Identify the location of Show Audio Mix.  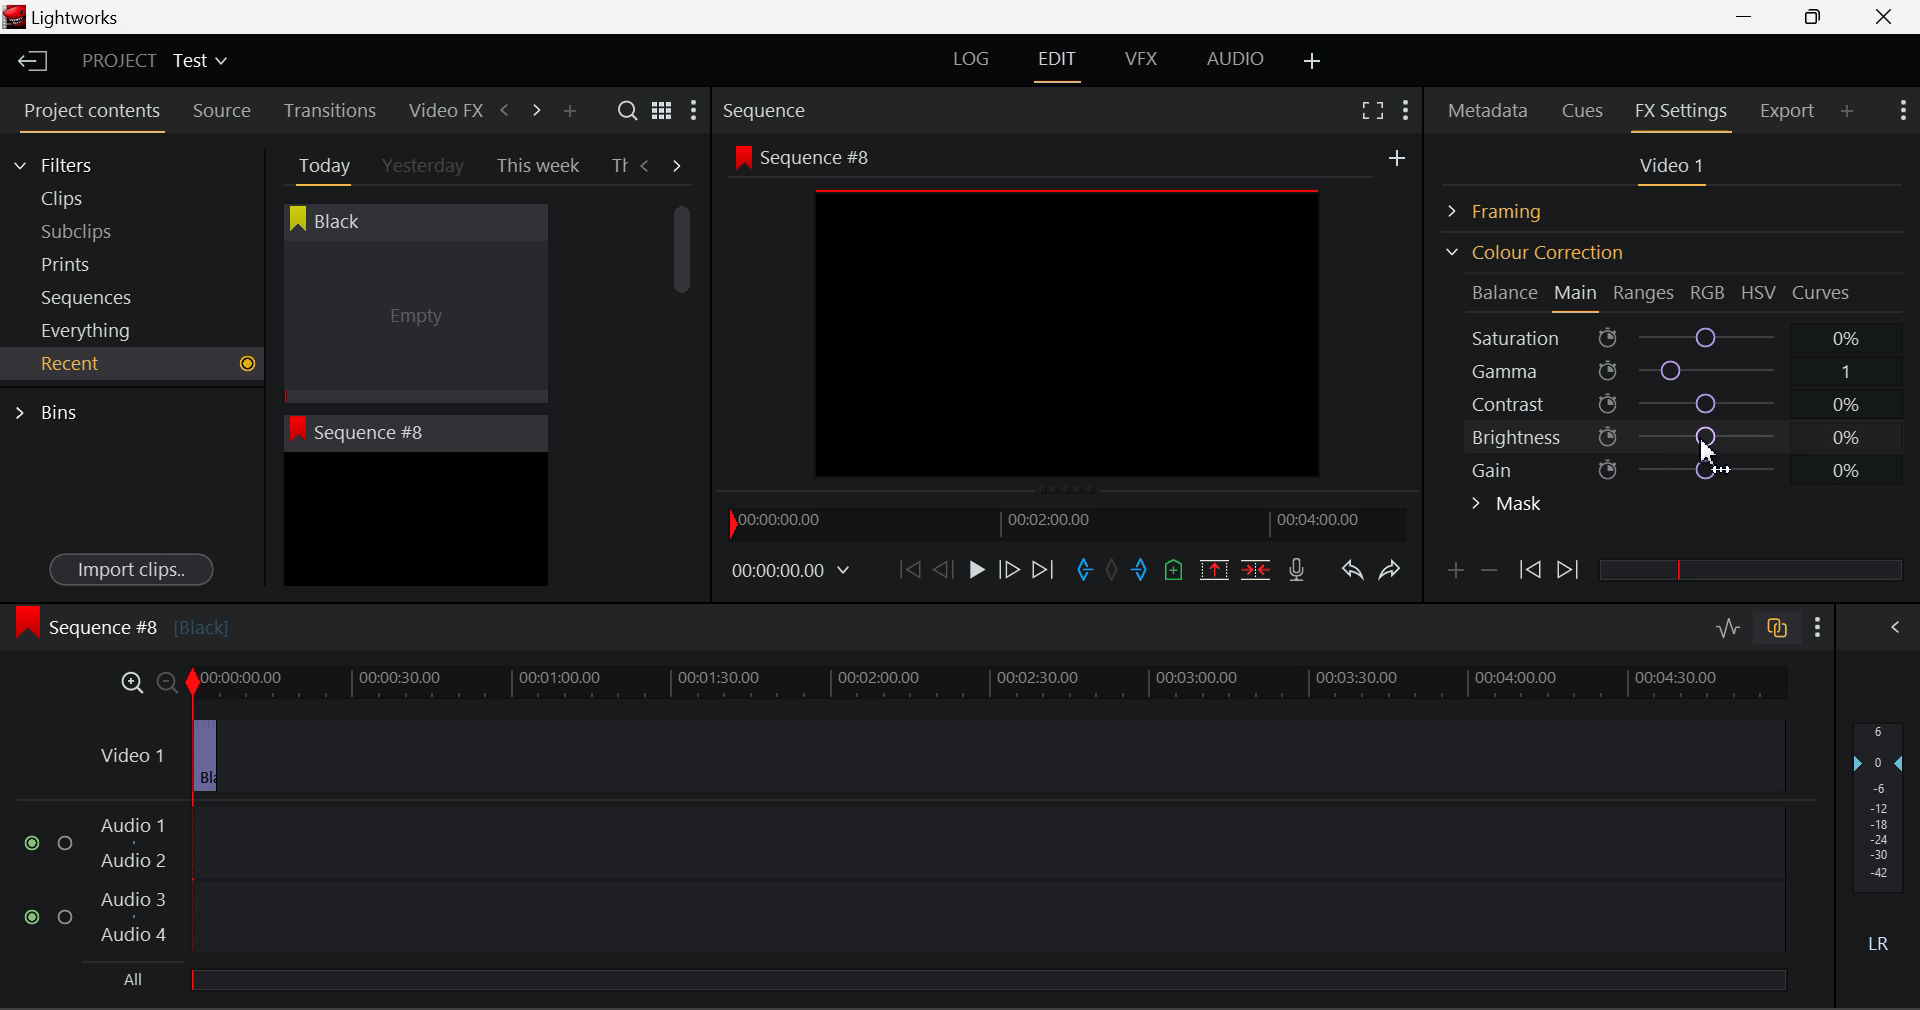
(1897, 625).